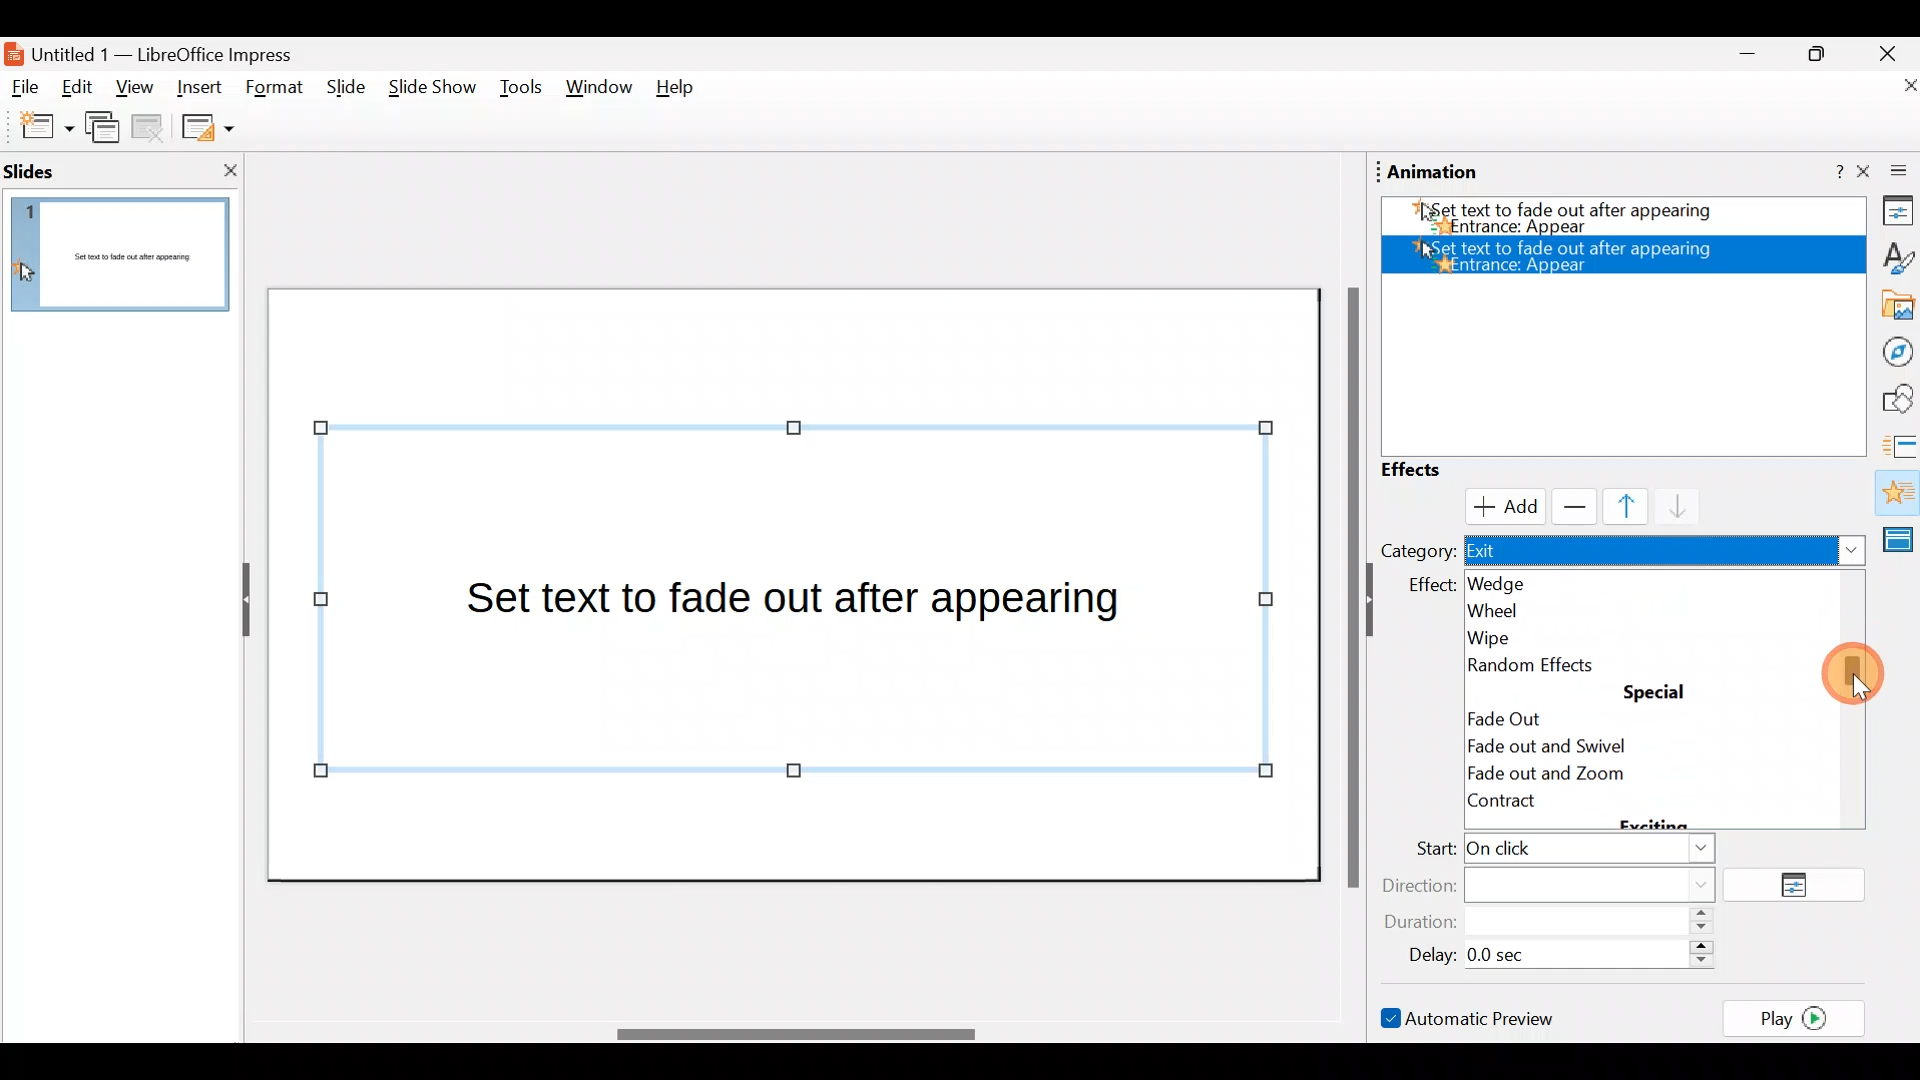  Describe the element at coordinates (1892, 214) in the screenshot. I see `Properties` at that location.